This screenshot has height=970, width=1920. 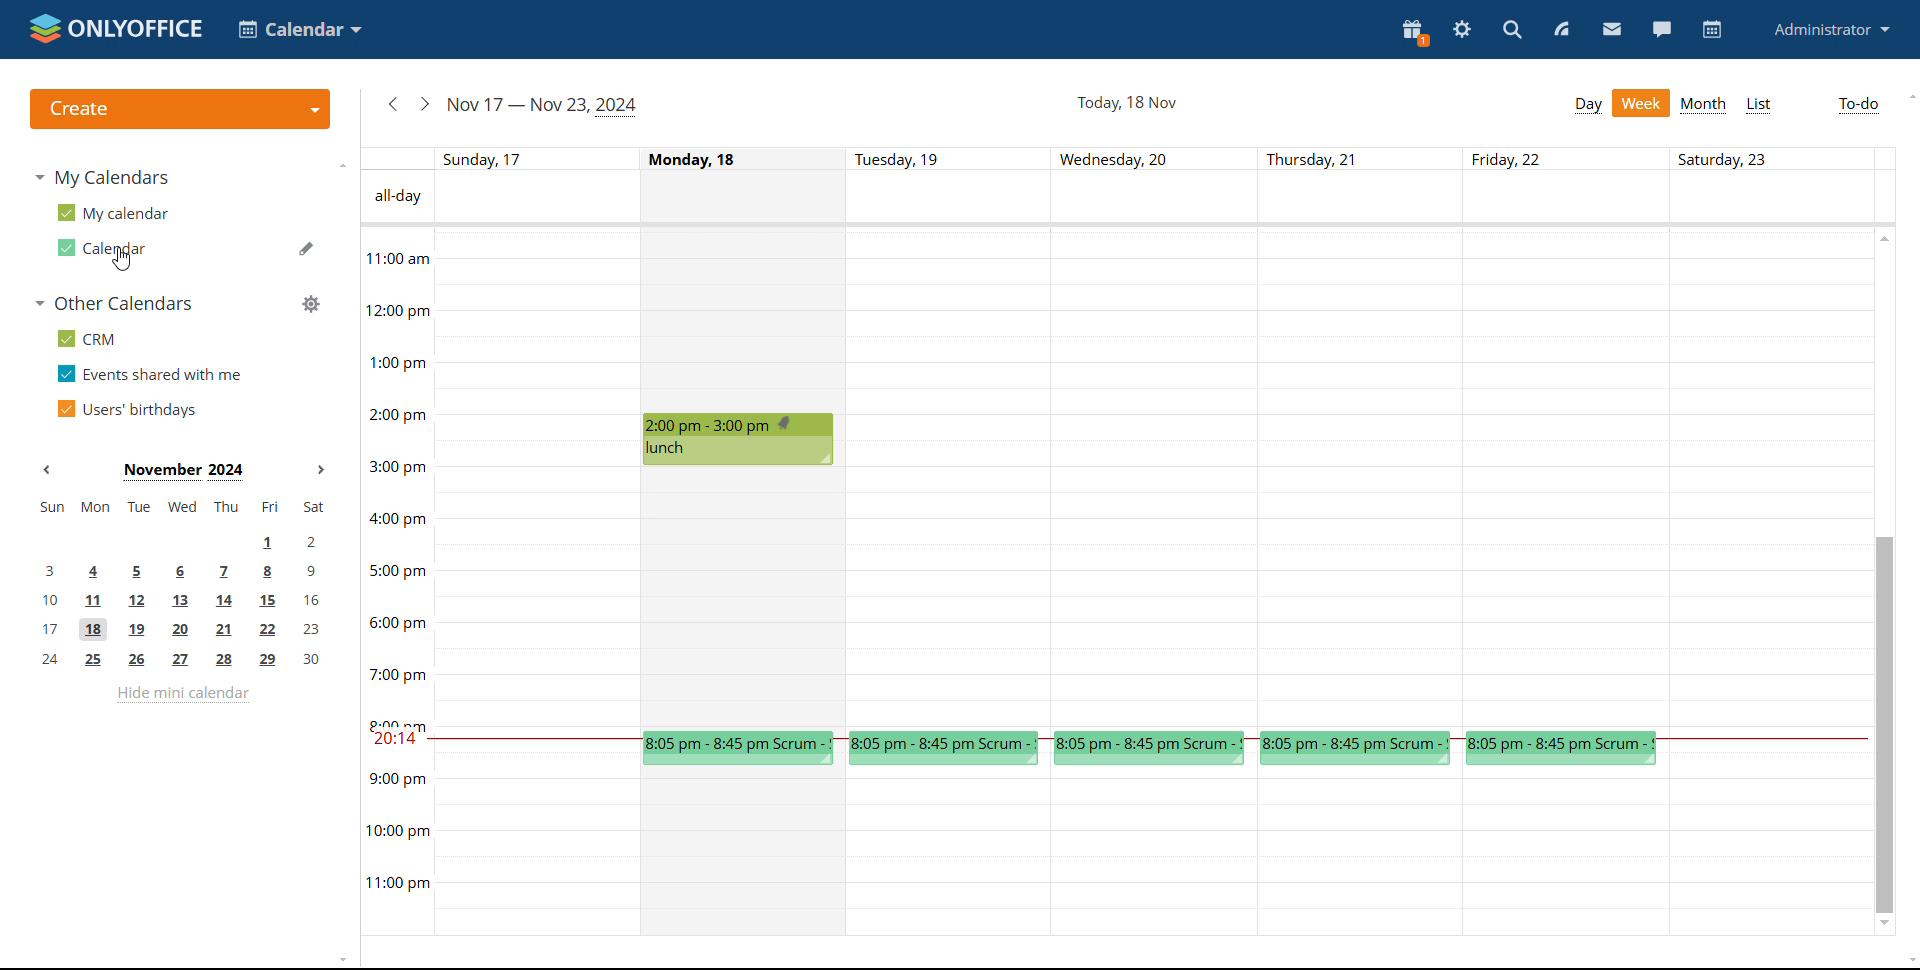 I want to click on friday, so click(x=1565, y=854).